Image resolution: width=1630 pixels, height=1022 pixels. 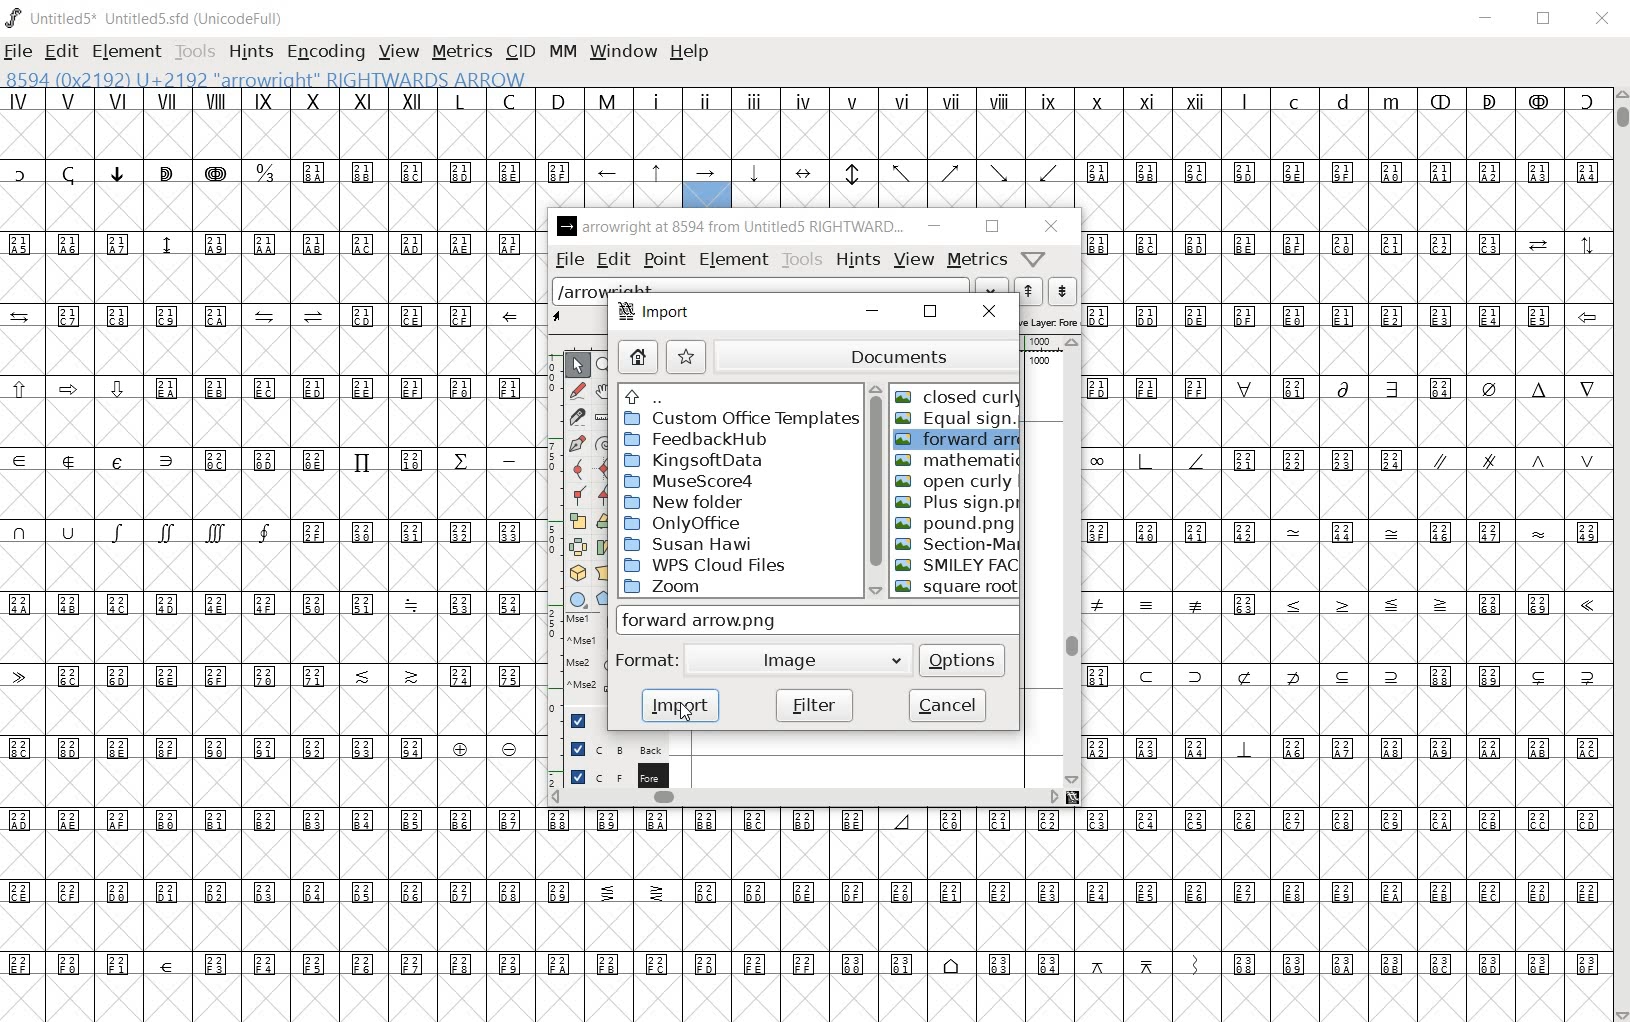 What do you see at coordinates (1602, 21) in the screenshot?
I see `CLOSE` at bounding box center [1602, 21].